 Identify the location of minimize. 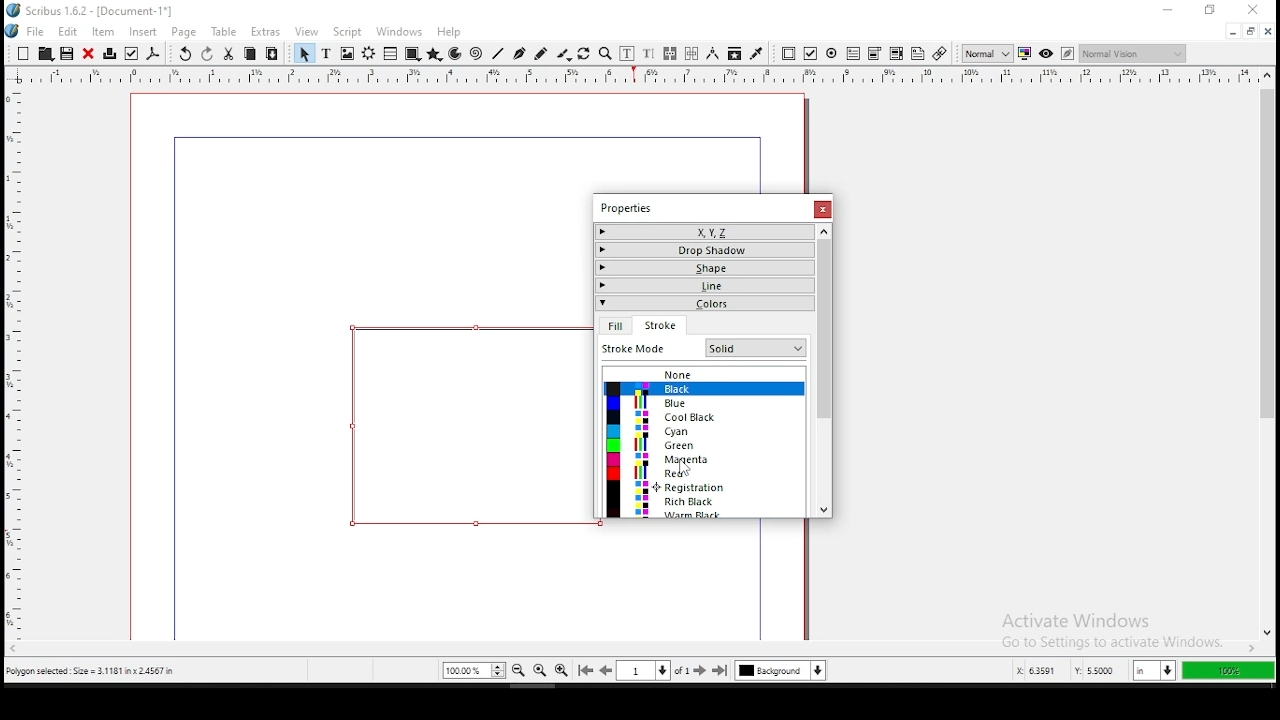
(1232, 33).